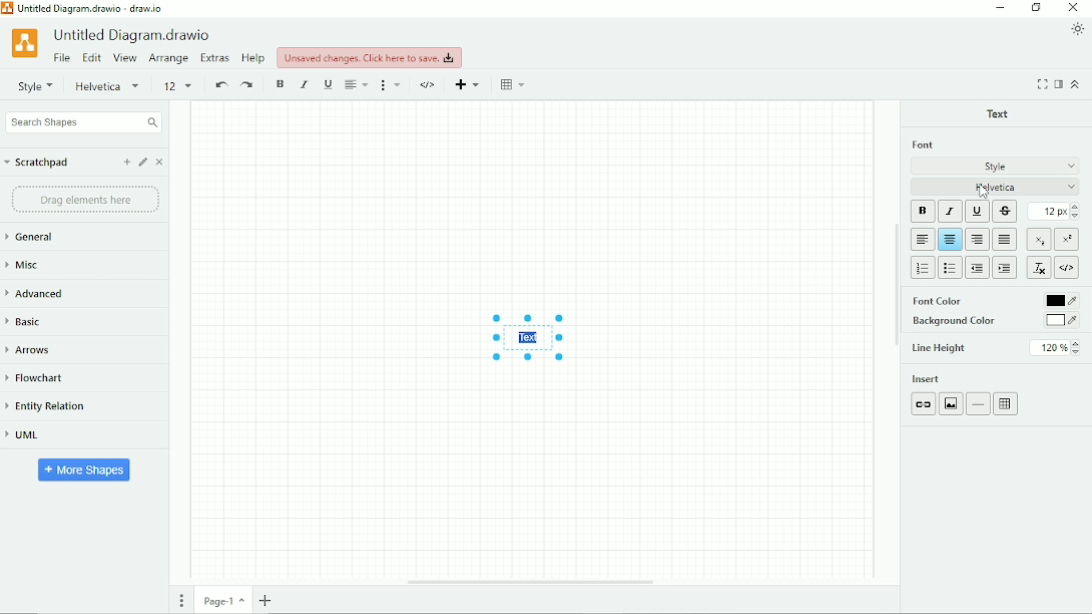  Describe the element at coordinates (923, 239) in the screenshot. I see `Left` at that location.